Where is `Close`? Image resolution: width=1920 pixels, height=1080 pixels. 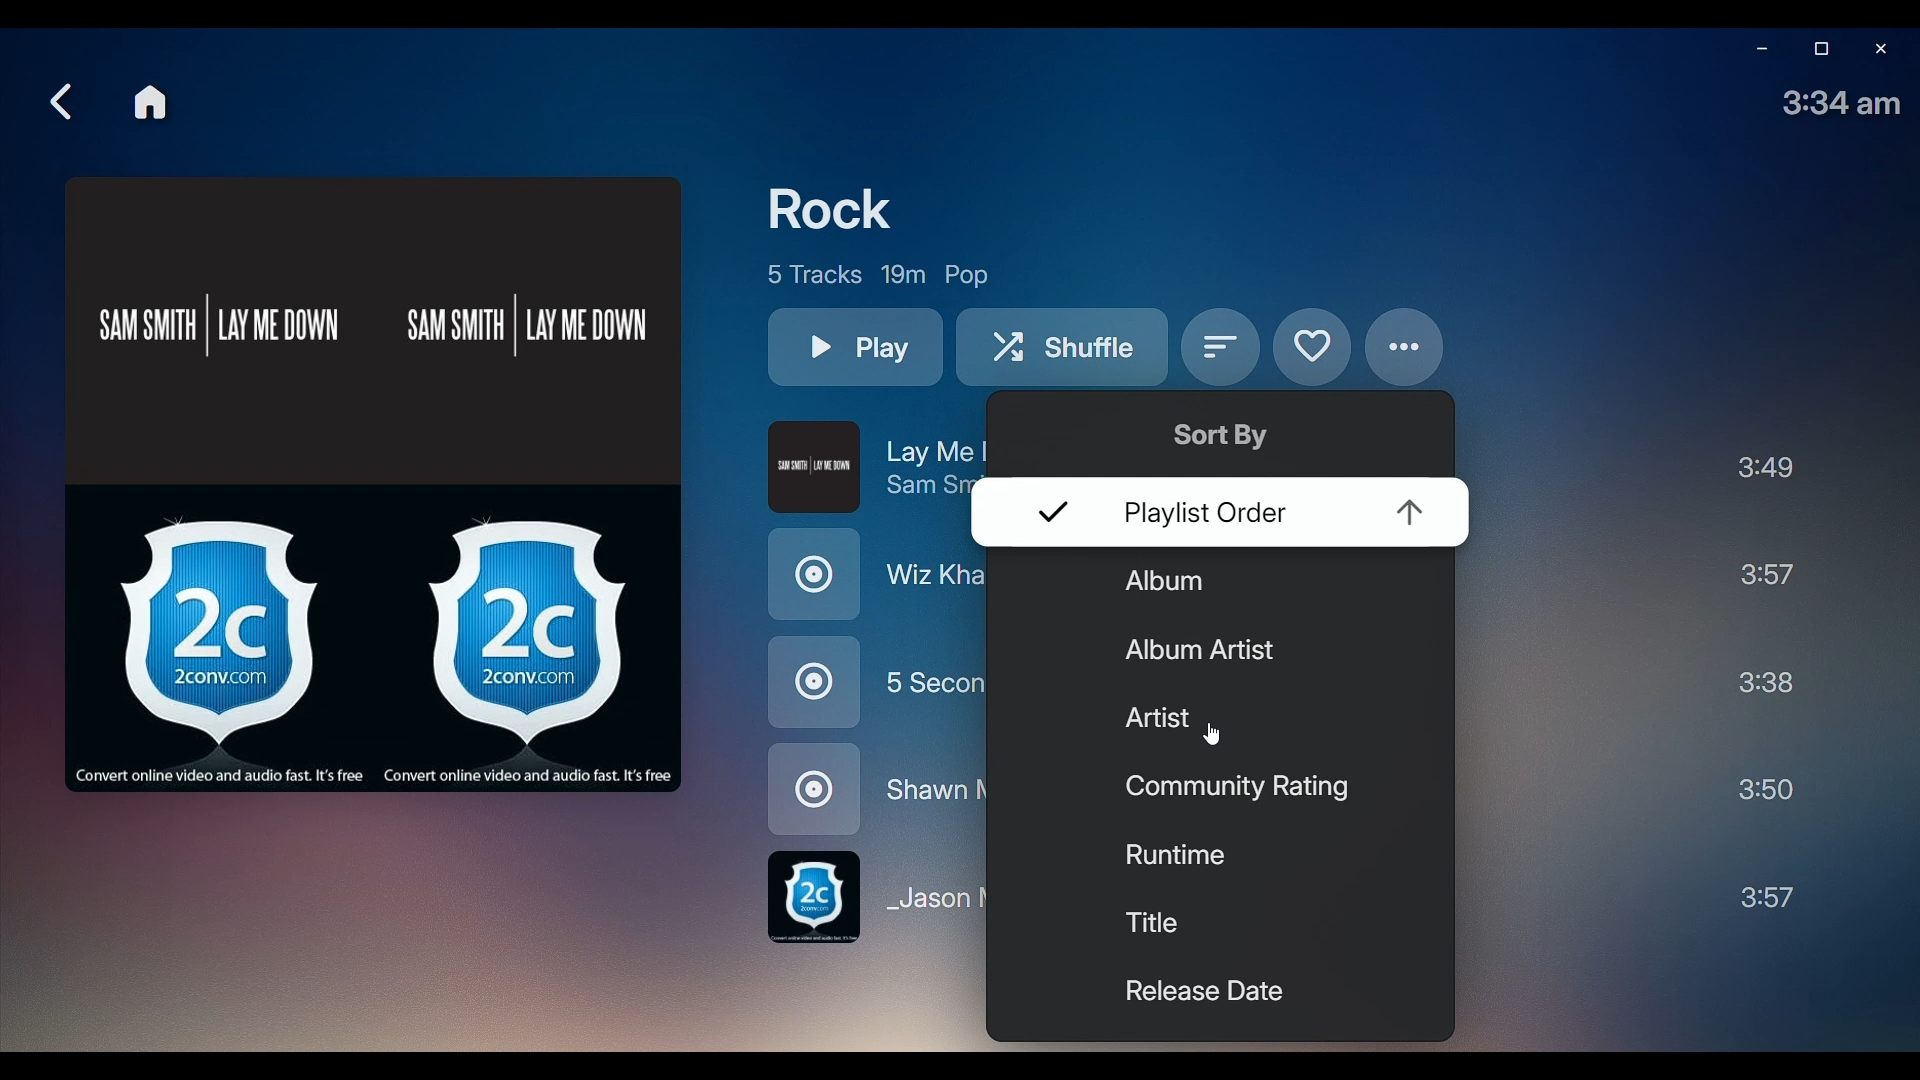 Close is located at coordinates (1880, 50).